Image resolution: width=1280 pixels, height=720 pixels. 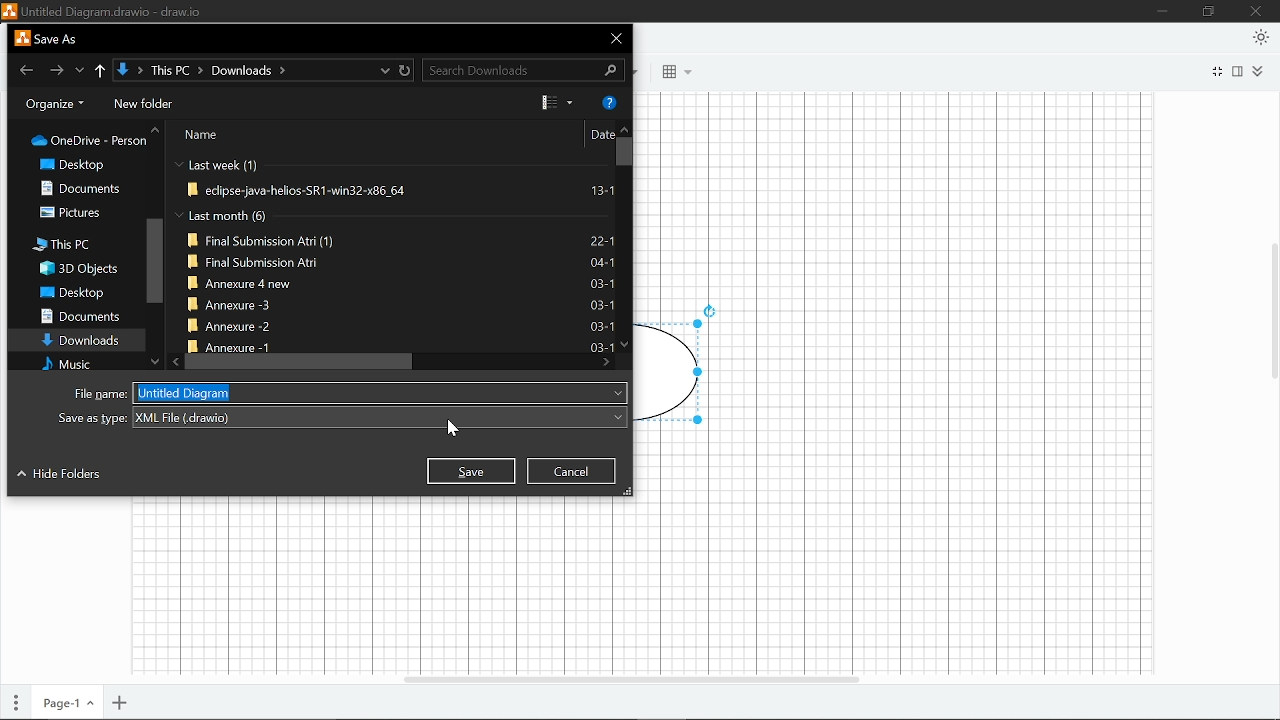 I want to click on Save file as, so click(x=341, y=417).